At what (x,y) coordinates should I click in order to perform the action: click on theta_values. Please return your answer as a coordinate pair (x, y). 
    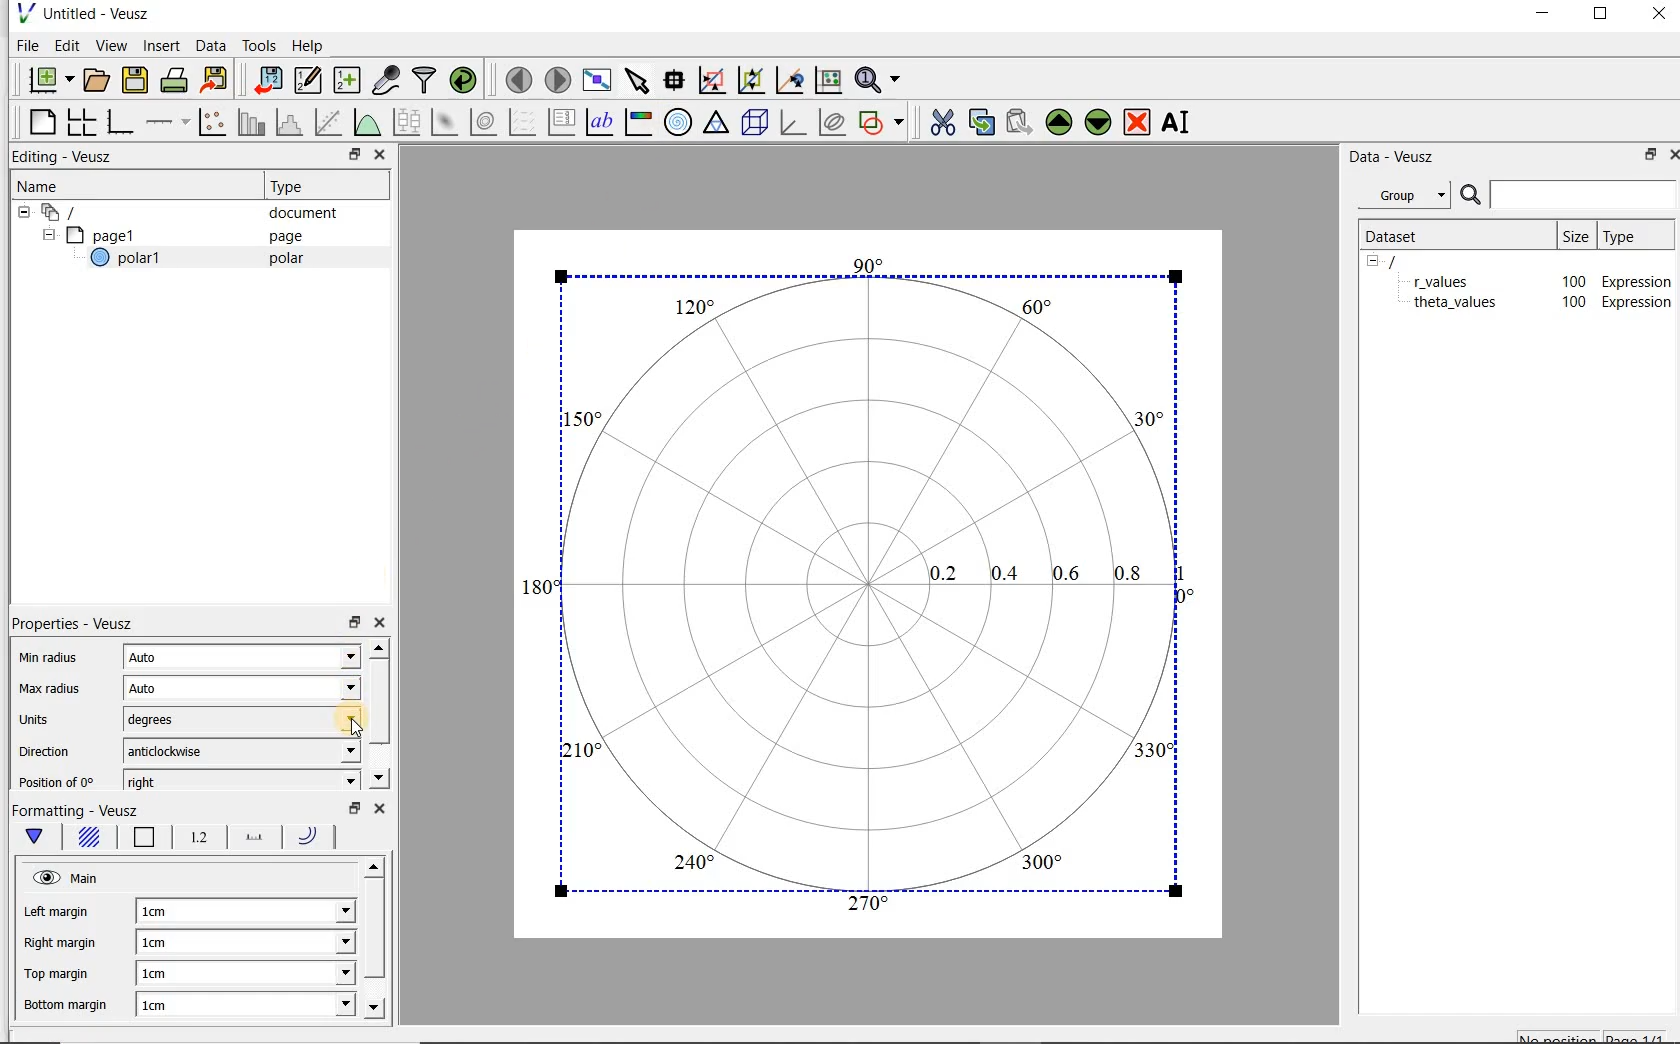
    Looking at the image, I should click on (1460, 305).